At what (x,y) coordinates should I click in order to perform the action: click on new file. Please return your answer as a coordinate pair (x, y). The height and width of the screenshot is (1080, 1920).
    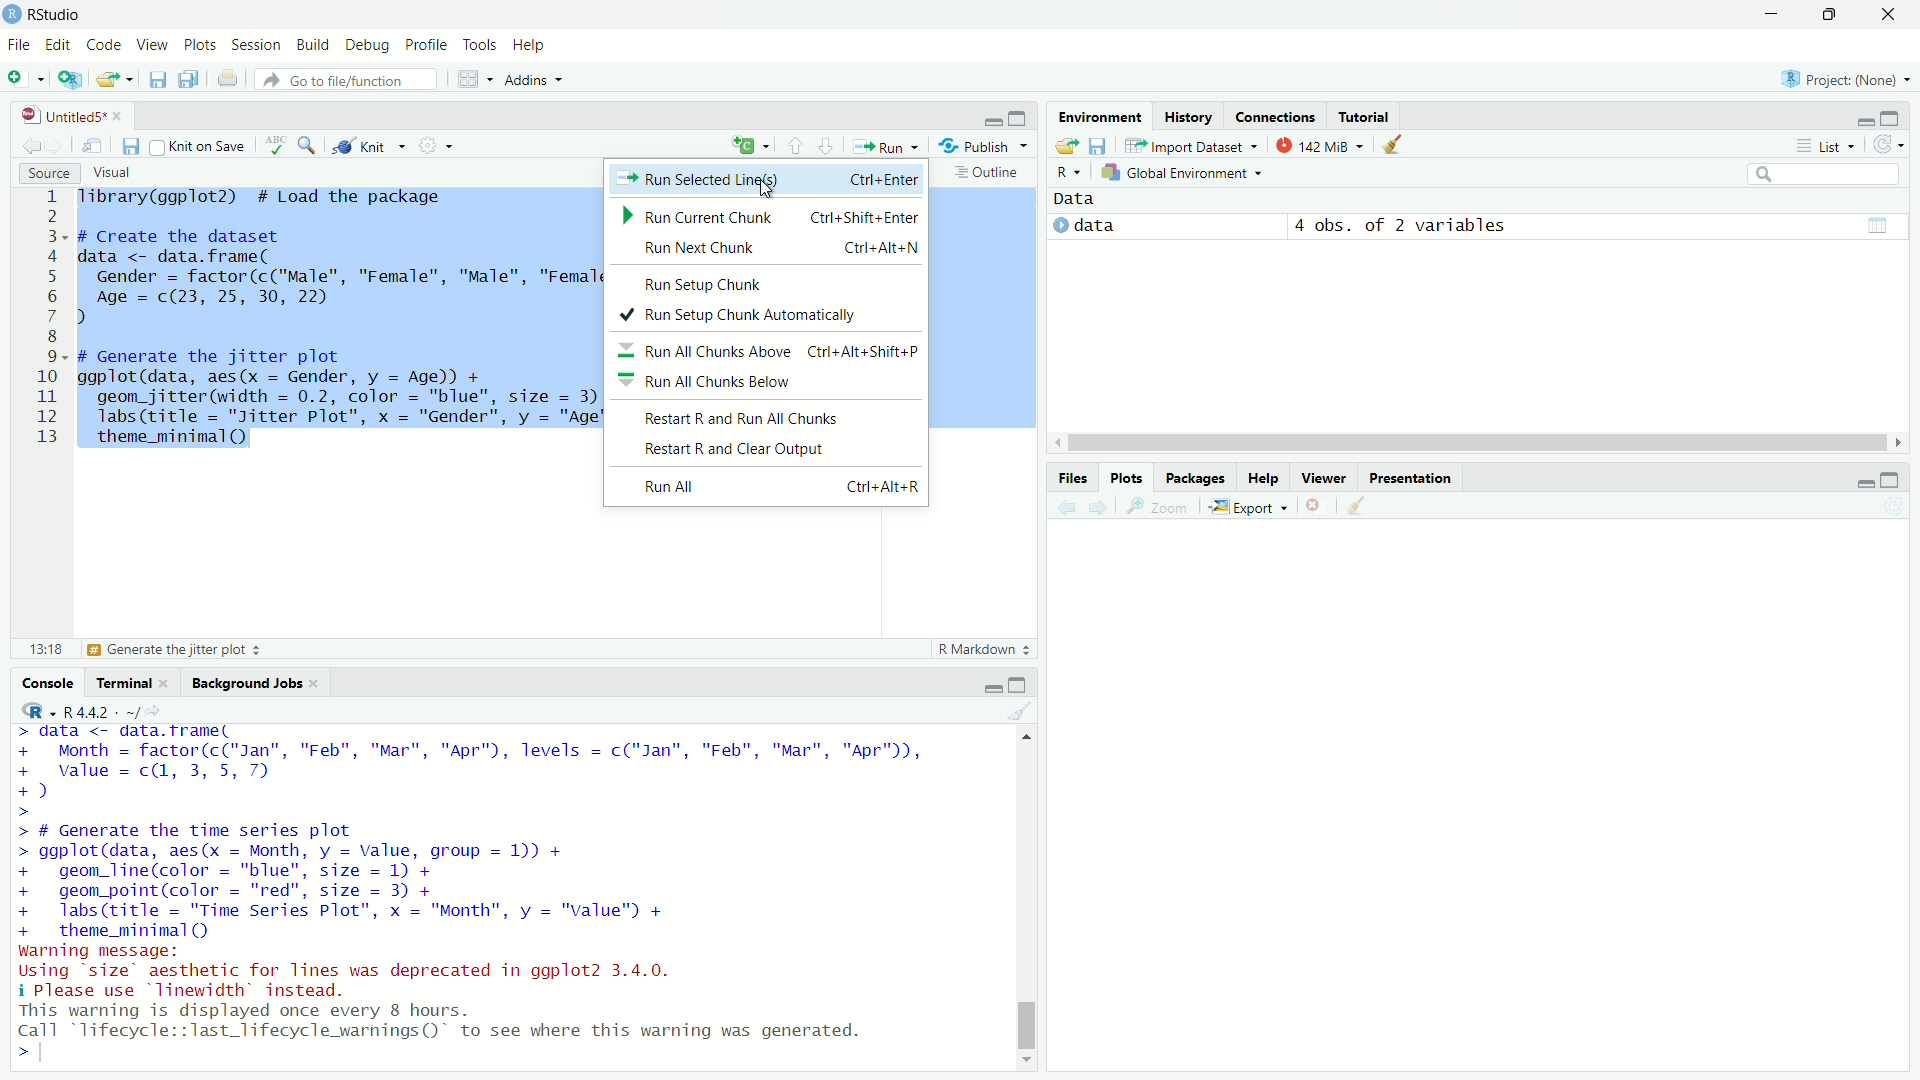
    Looking at the image, I should click on (24, 77).